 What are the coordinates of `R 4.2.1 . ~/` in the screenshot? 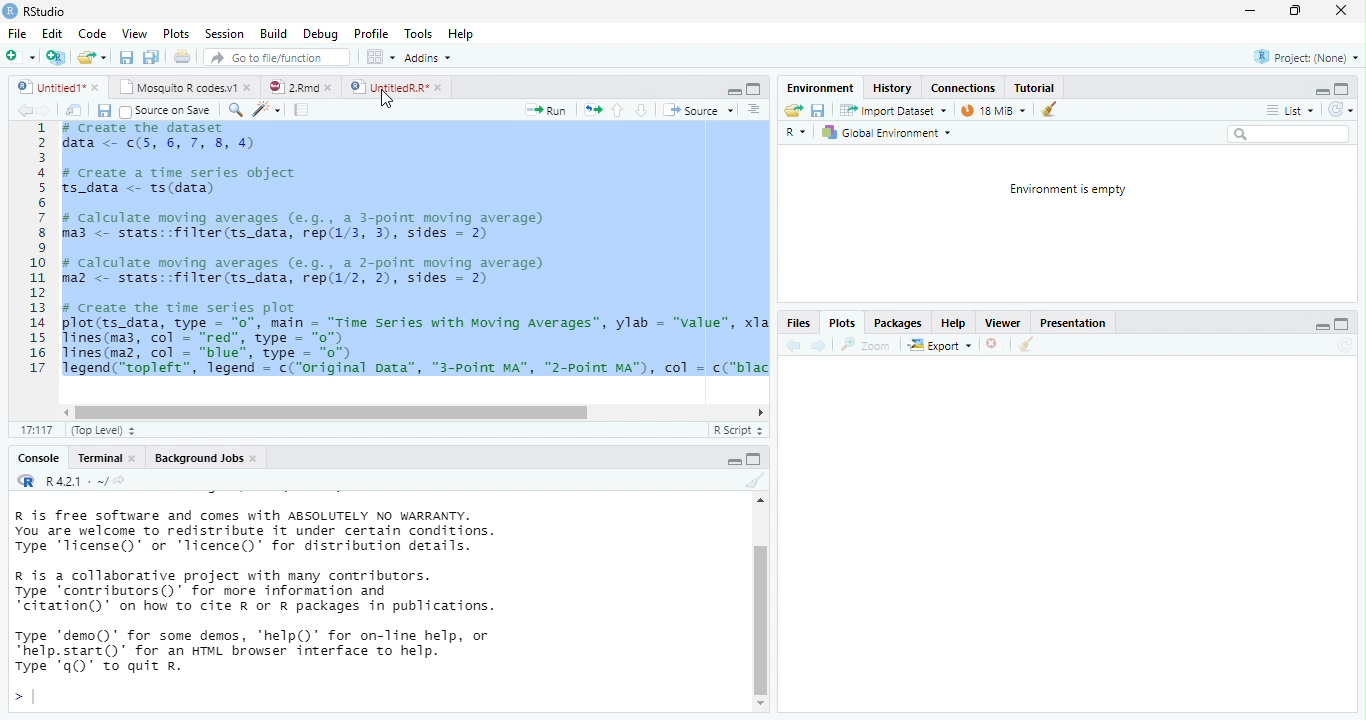 It's located at (74, 480).